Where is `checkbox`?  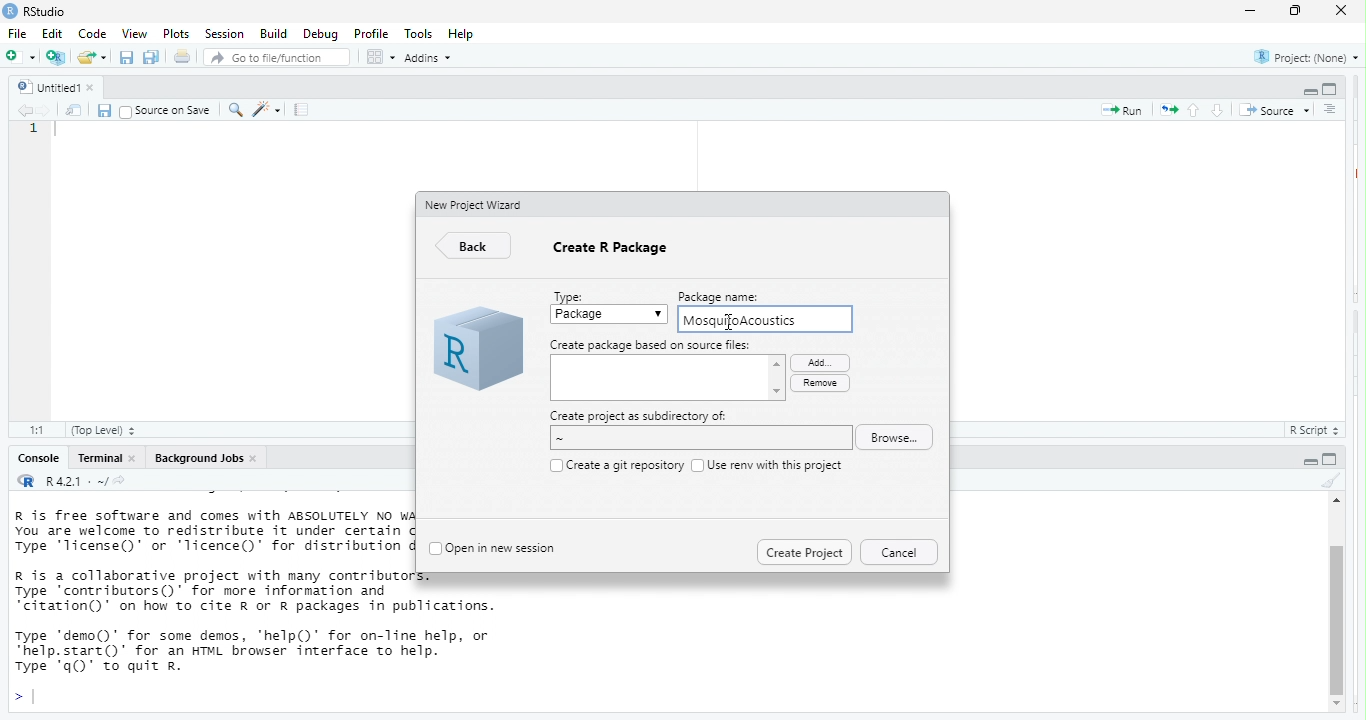 checkbox is located at coordinates (553, 465).